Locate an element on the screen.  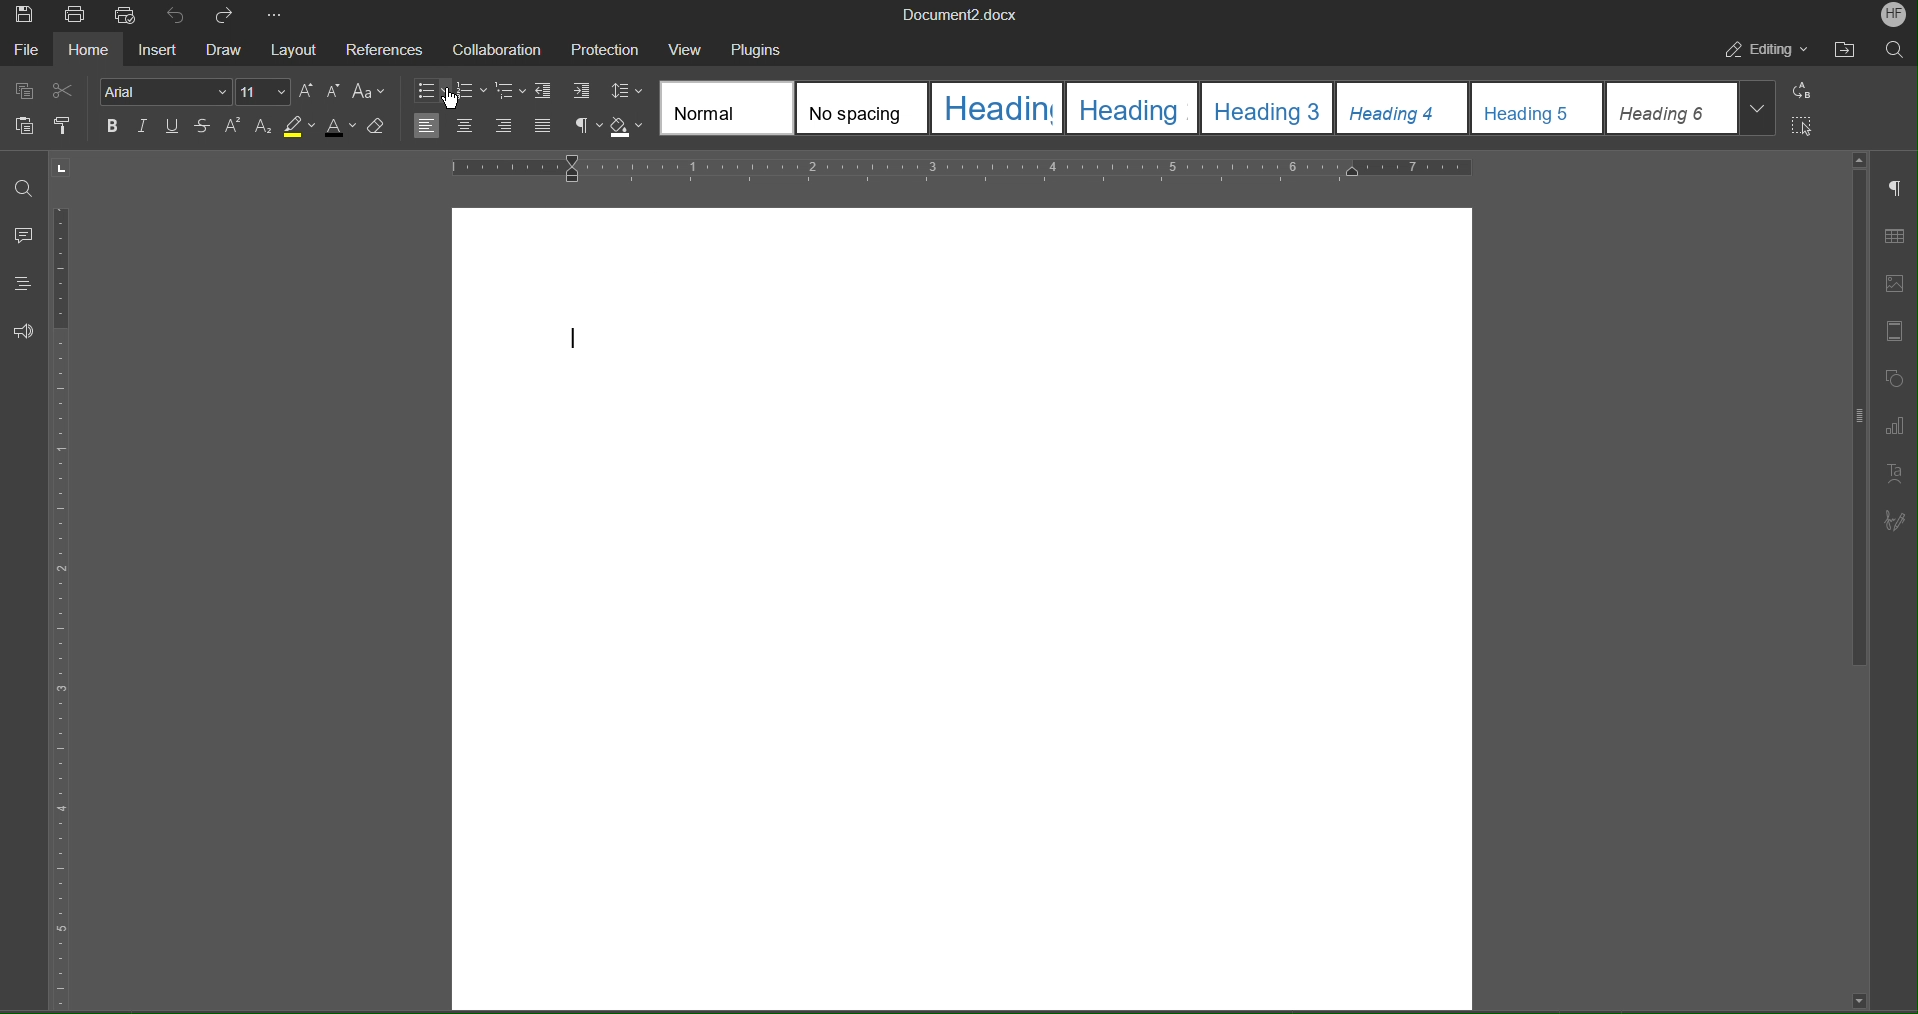
Save is located at coordinates (24, 17).